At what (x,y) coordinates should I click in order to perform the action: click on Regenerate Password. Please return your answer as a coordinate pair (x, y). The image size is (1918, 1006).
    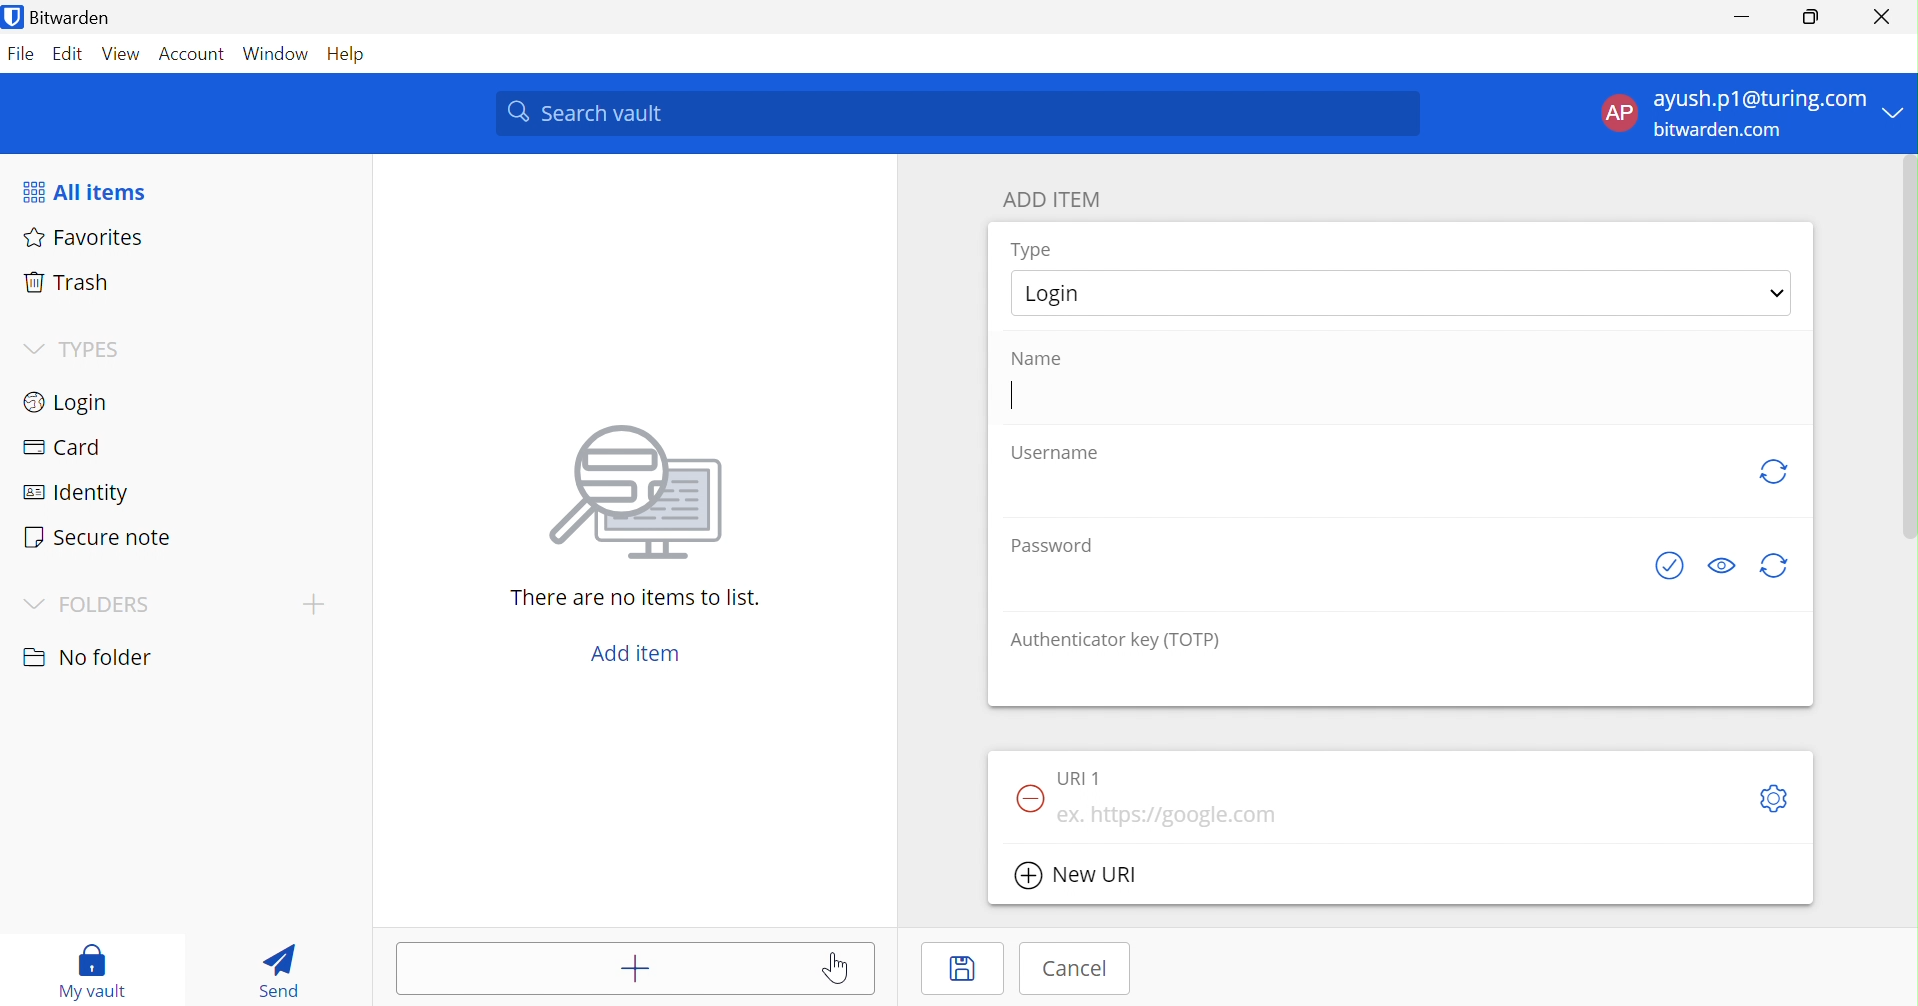
    Looking at the image, I should click on (1775, 566).